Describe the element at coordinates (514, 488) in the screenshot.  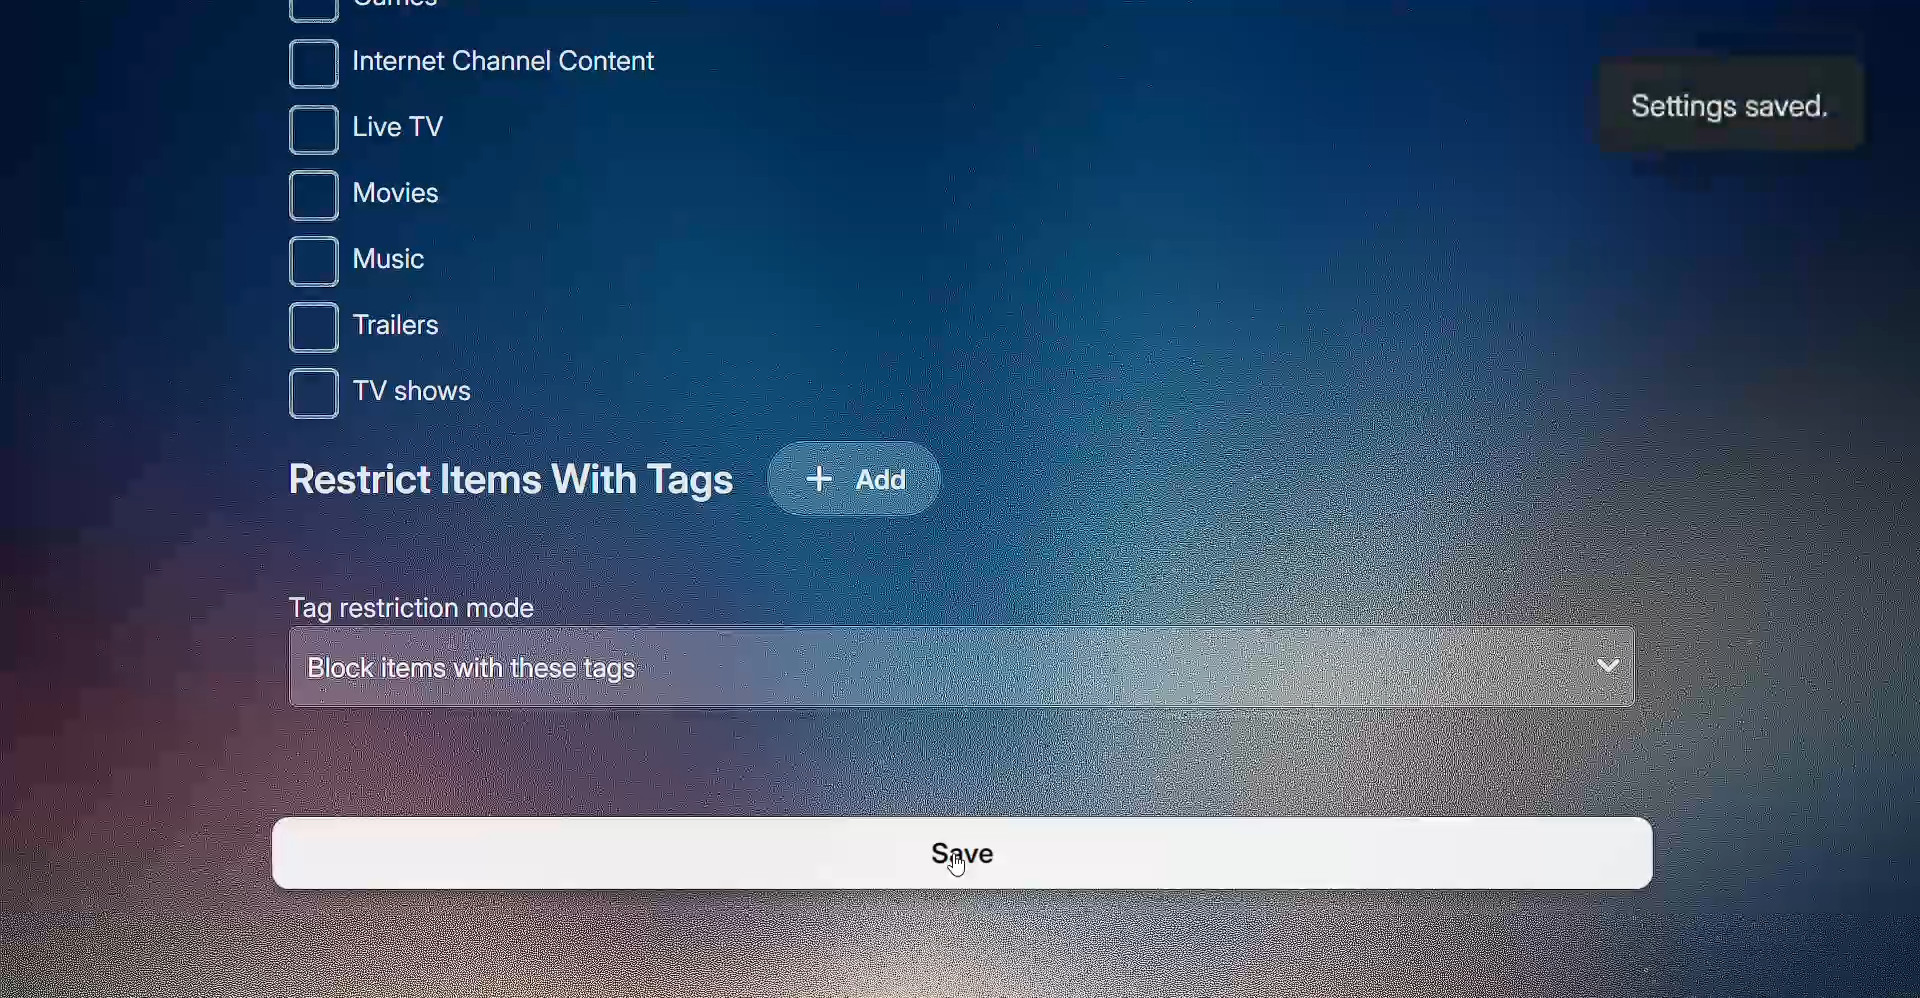
I see `Restrict Items With Tags` at that location.